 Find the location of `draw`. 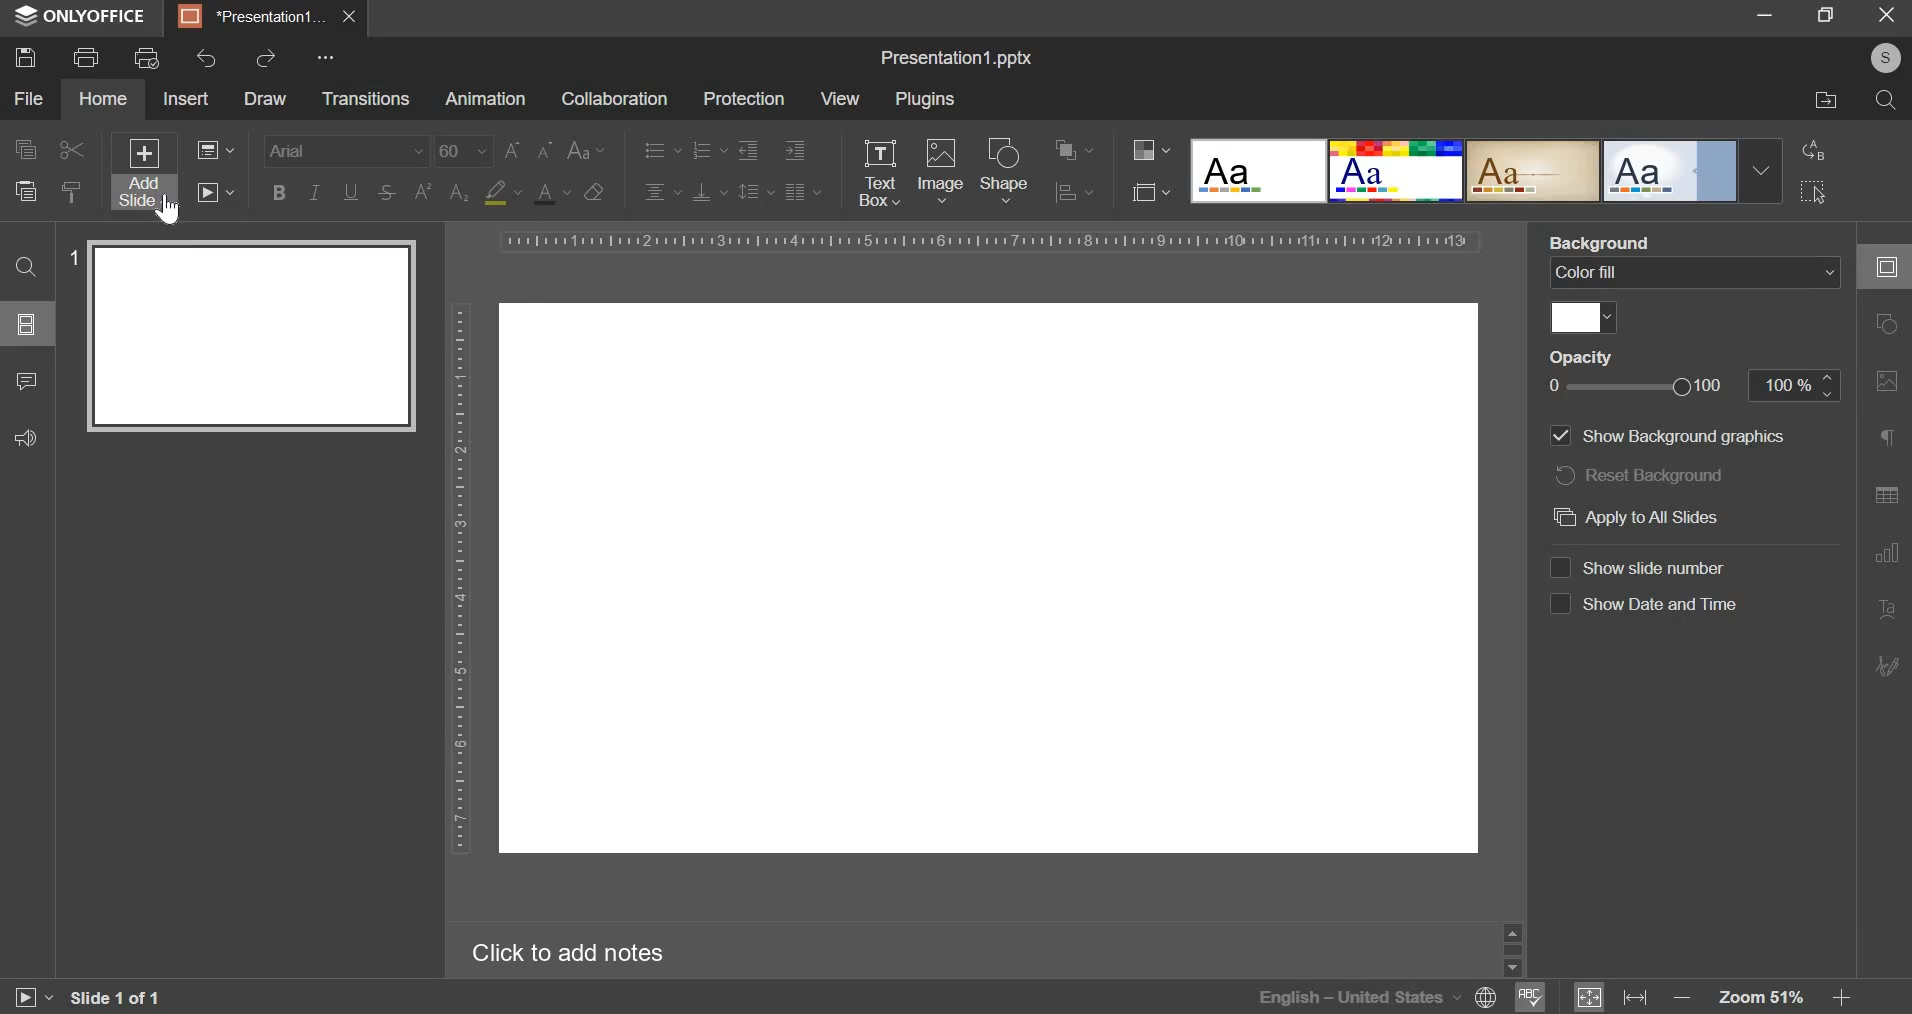

draw is located at coordinates (264, 99).